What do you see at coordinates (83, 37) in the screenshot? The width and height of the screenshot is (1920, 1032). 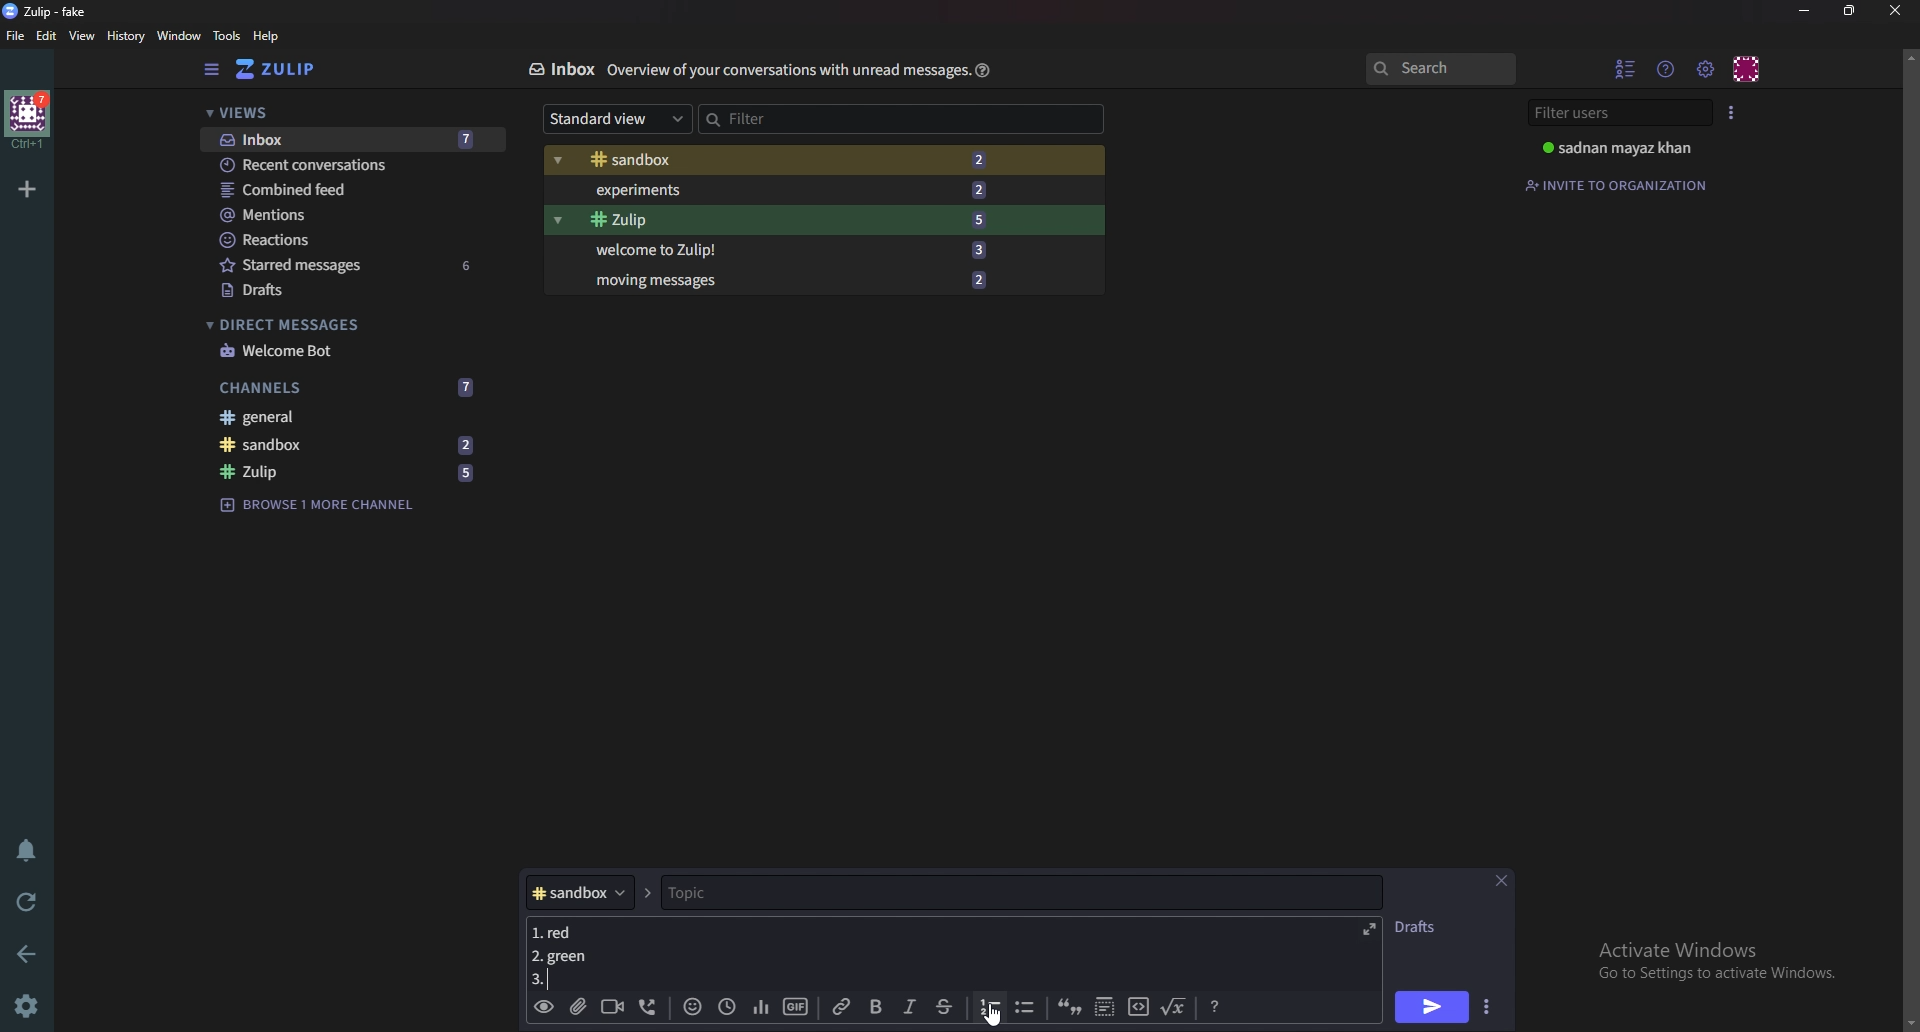 I see `View` at bounding box center [83, 37].